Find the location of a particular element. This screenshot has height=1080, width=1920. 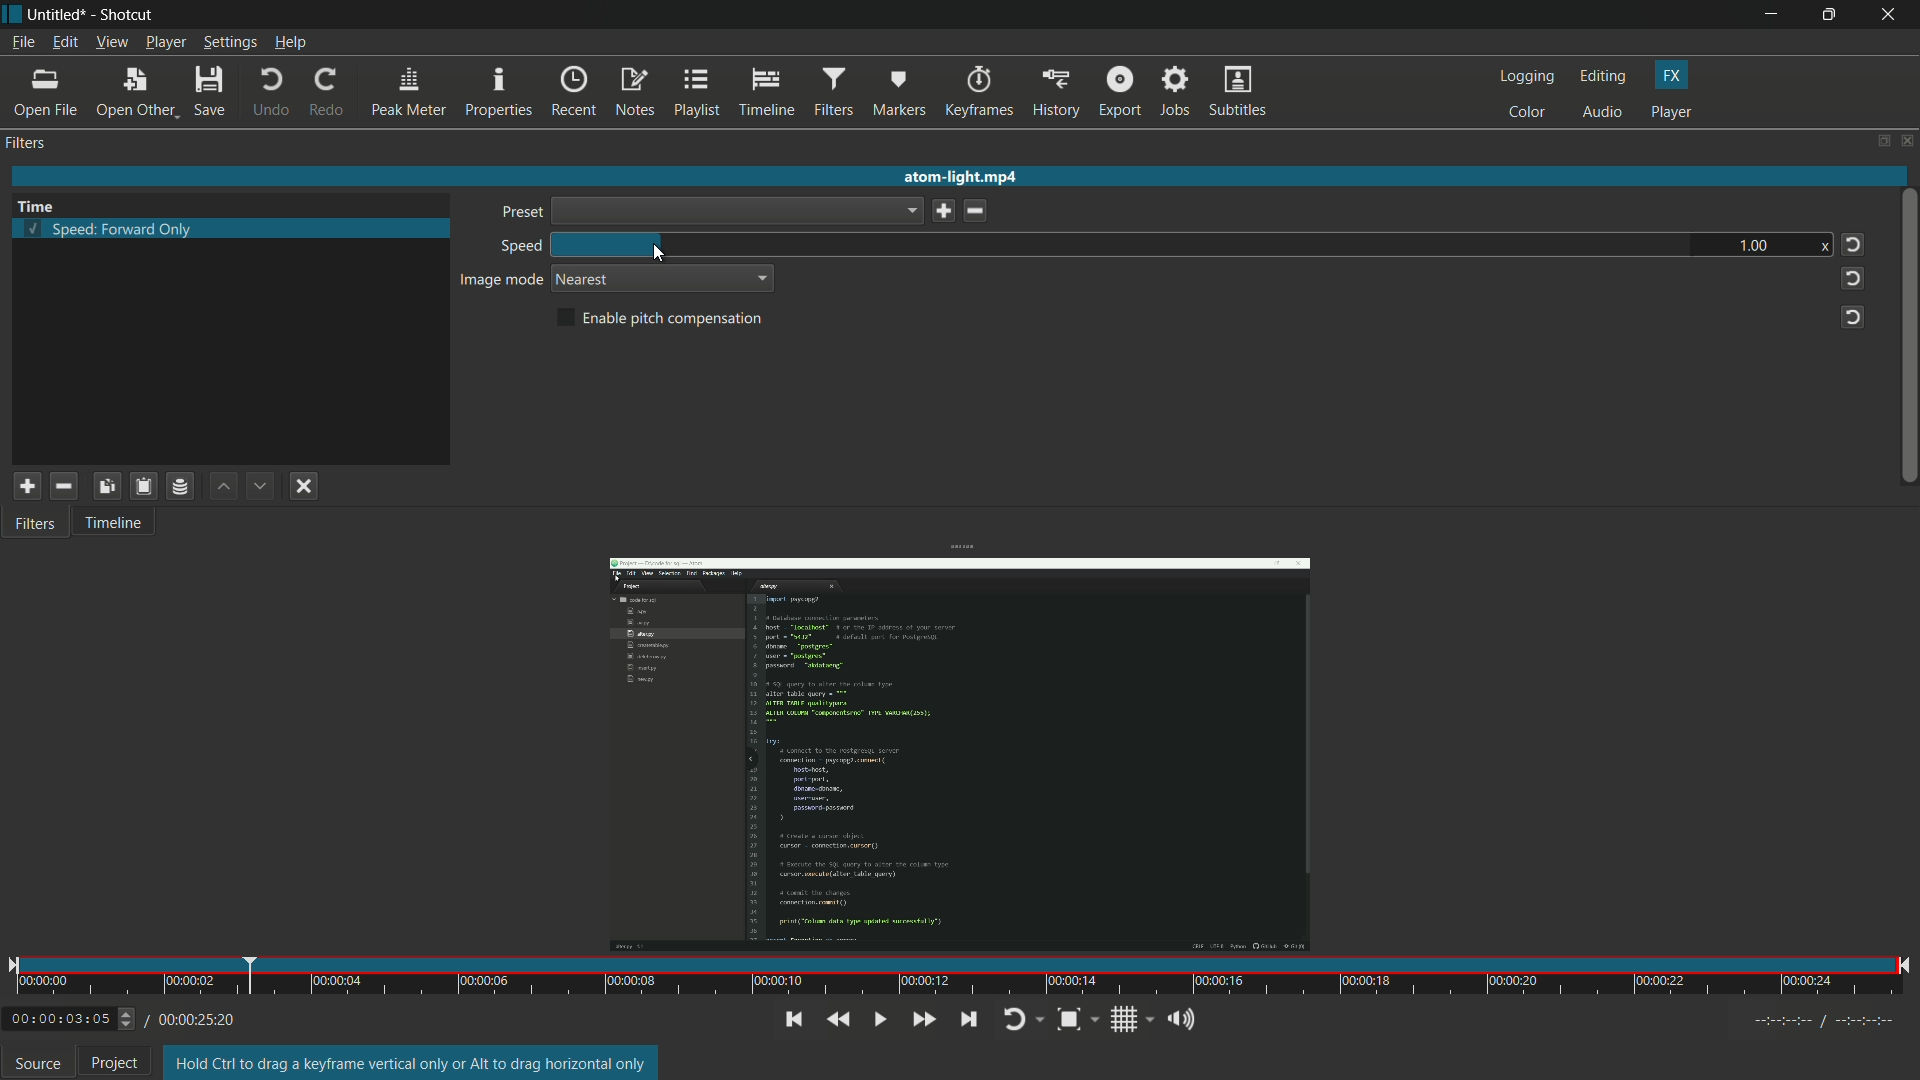

move filter up is located at coordinates (220, 485).